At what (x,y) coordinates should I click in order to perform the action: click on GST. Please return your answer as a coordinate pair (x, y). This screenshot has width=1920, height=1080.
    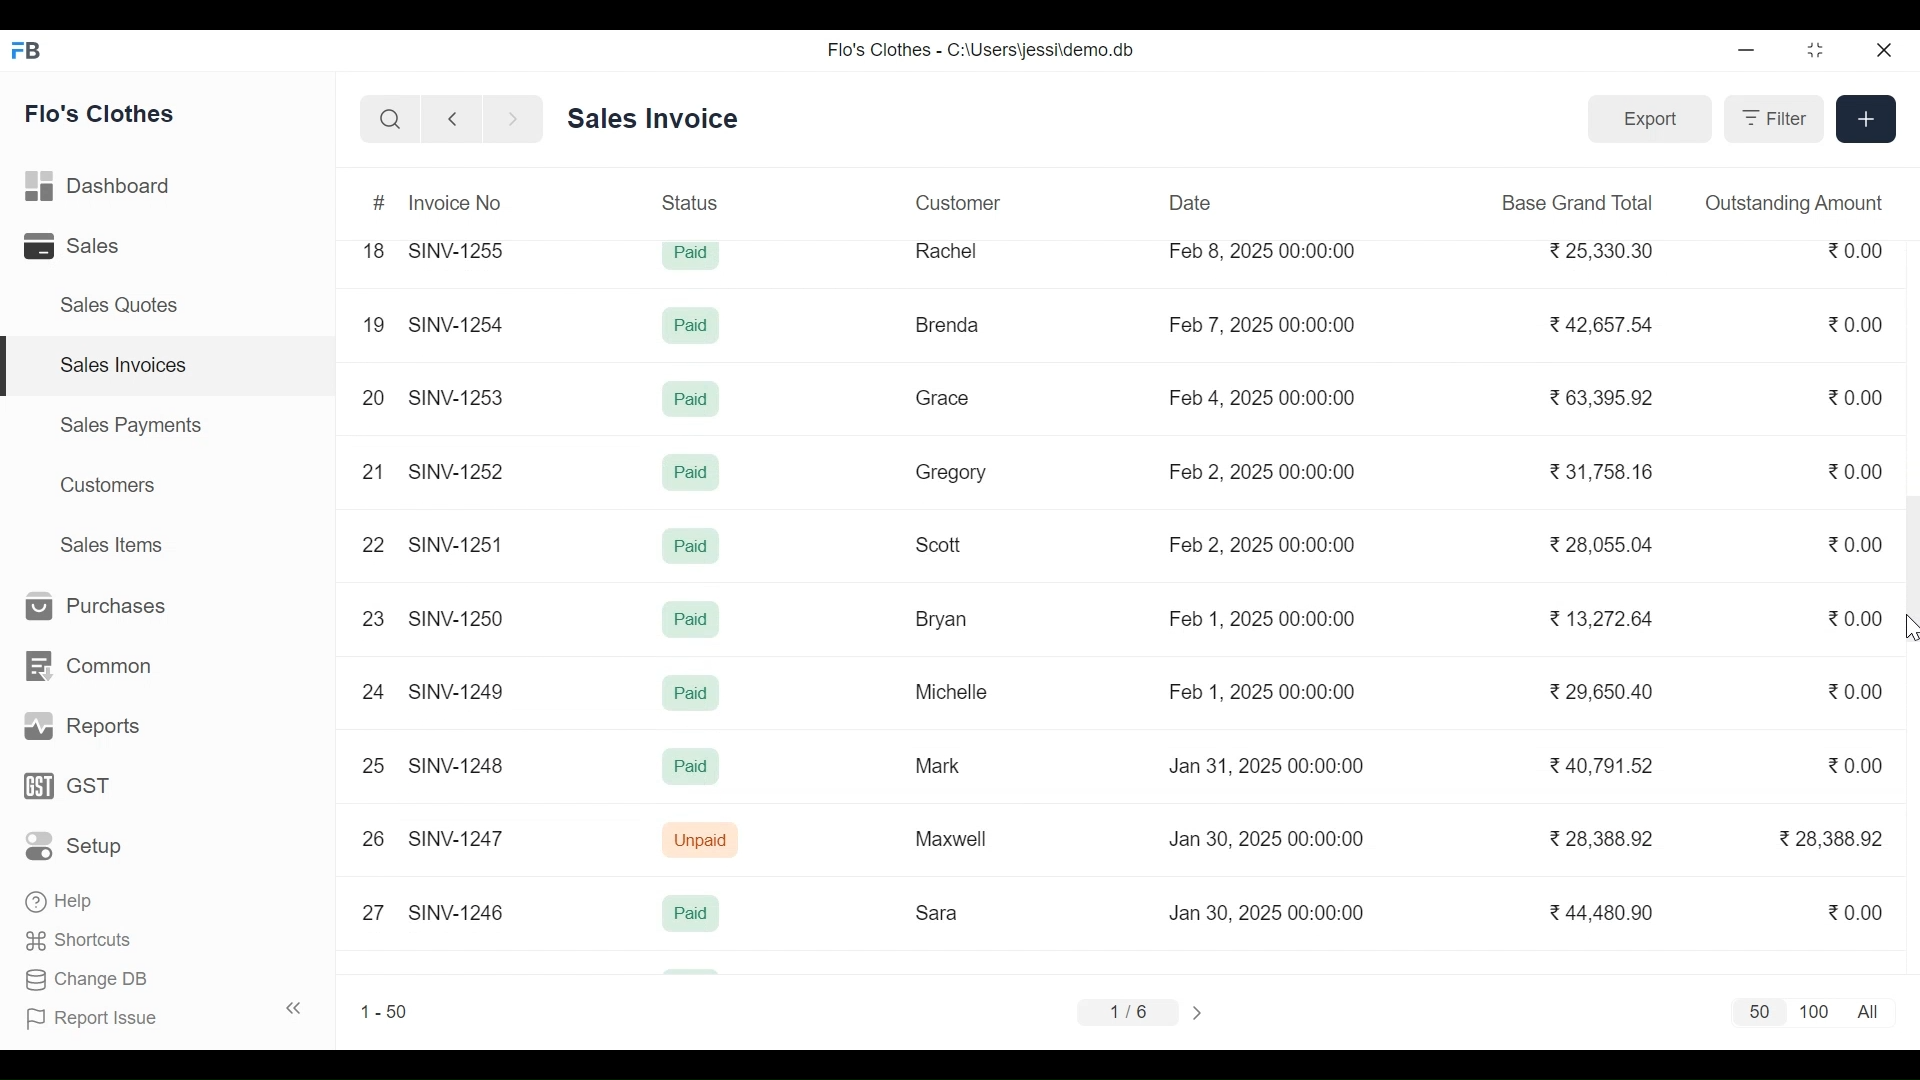
    Looking at the image, I should click on (67, 787).